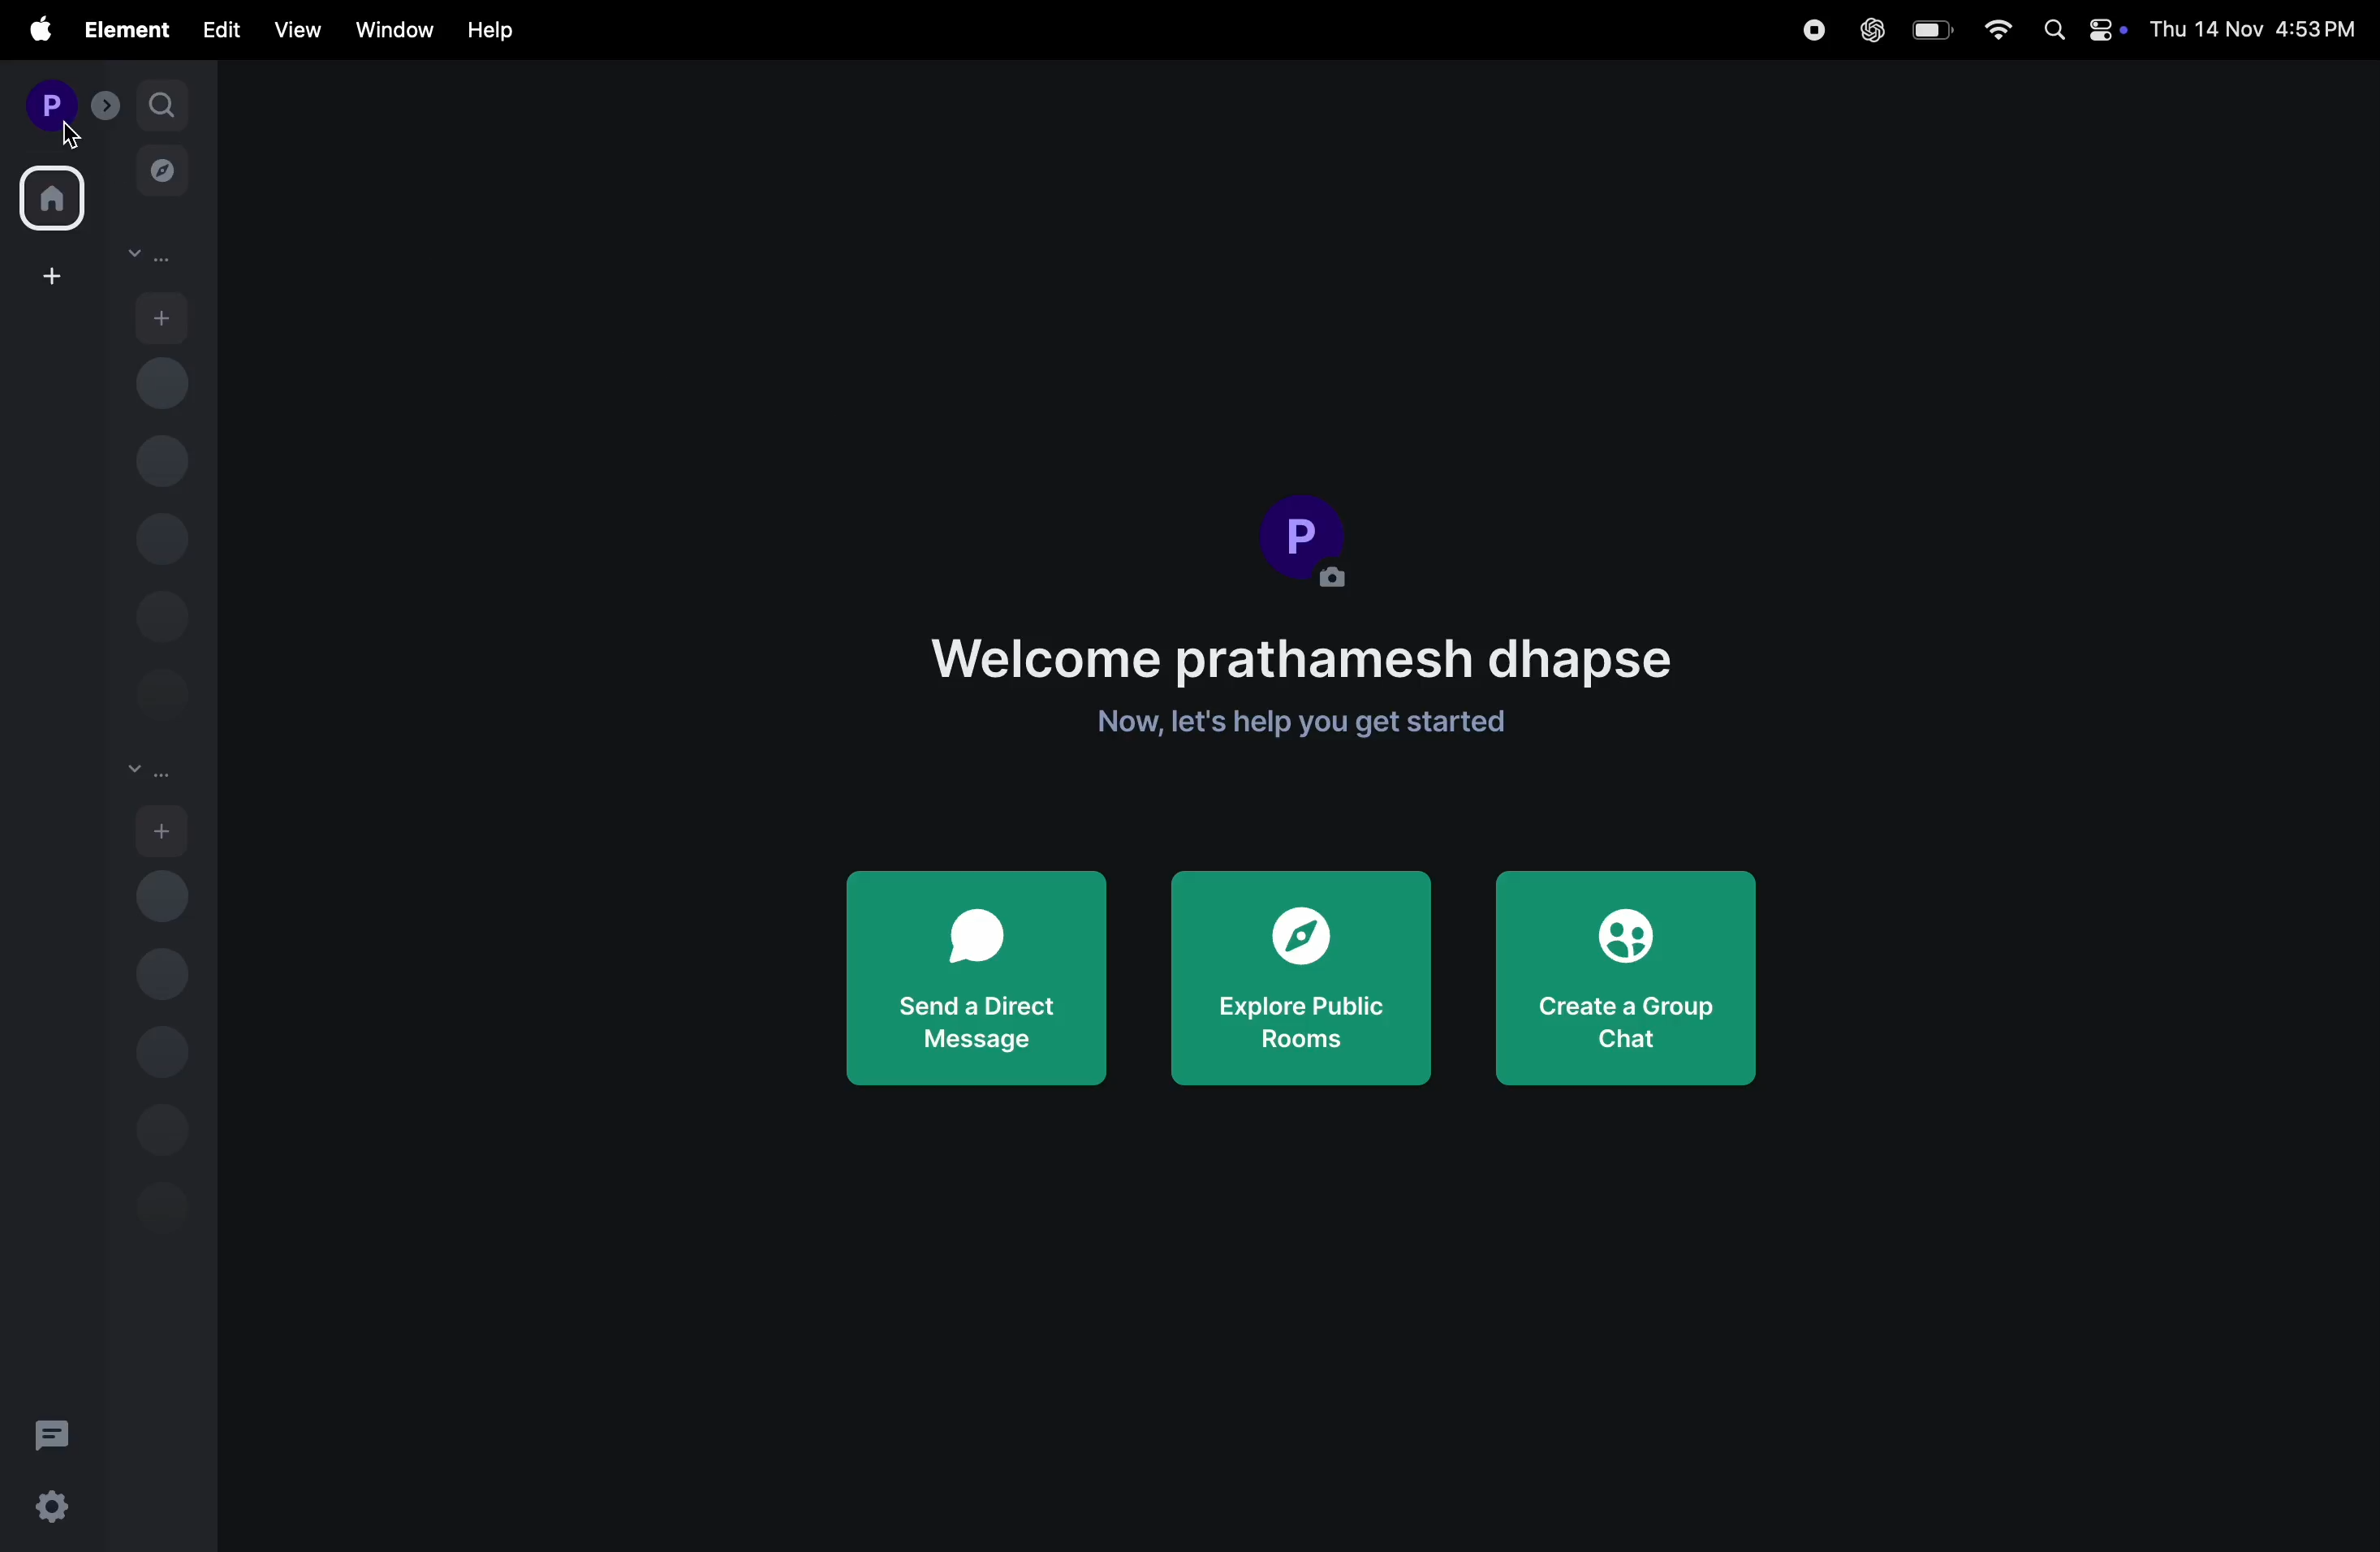 This screenshot has height=1552, width=2380. What do you see at coordinates (157, 257) in the screenshot?
I see `People` at bounding box center [157, 257].